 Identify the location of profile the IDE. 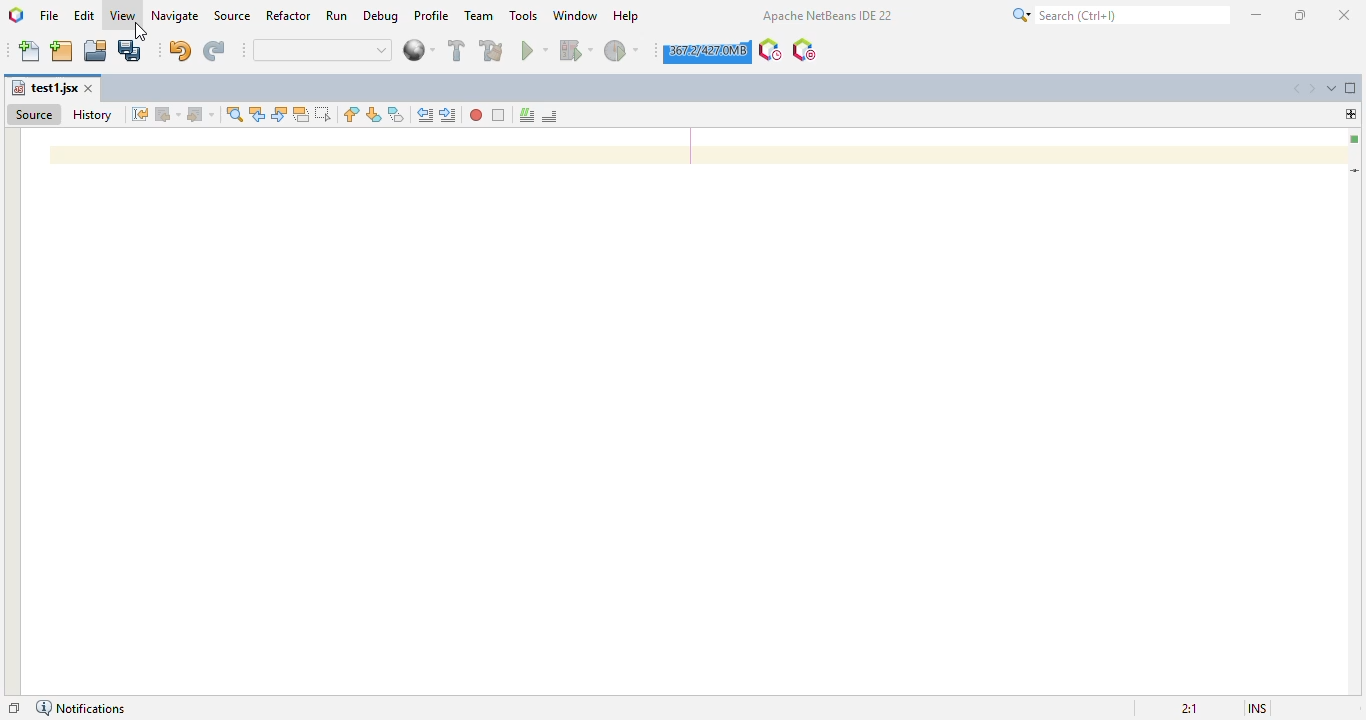
(771, 50).